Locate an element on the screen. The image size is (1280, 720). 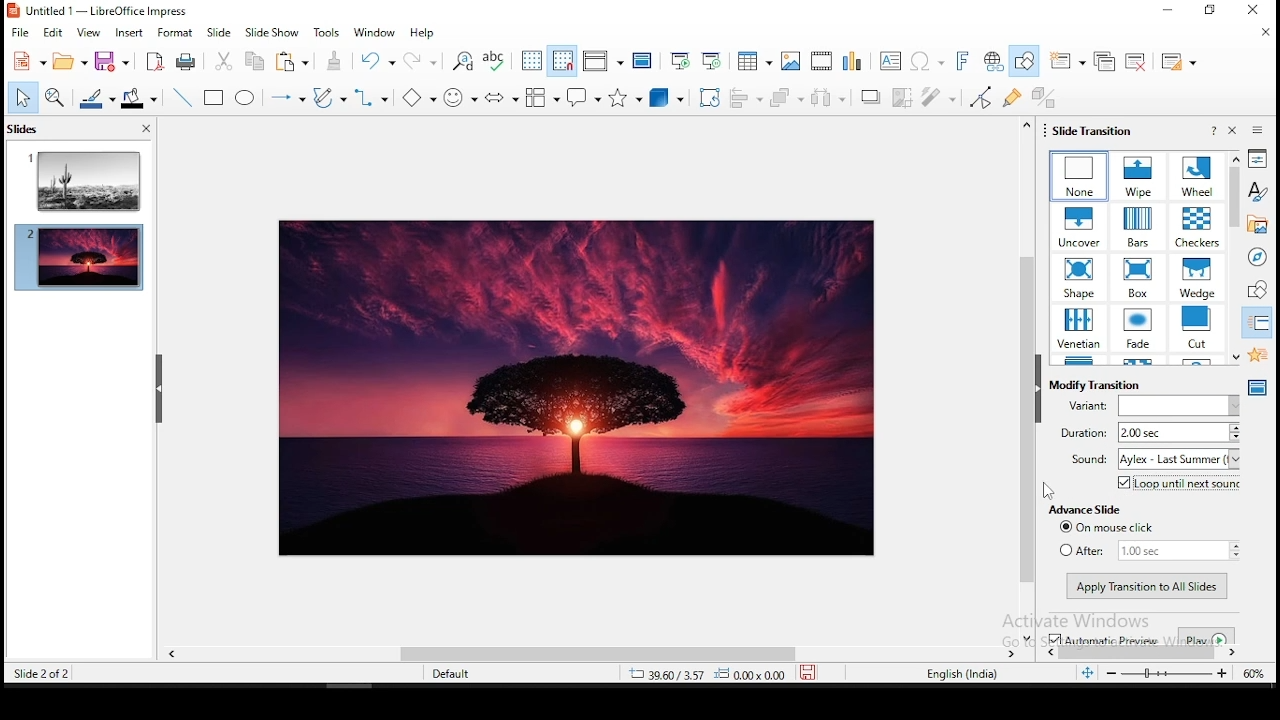
shadow is located at coordinates (871, 96).